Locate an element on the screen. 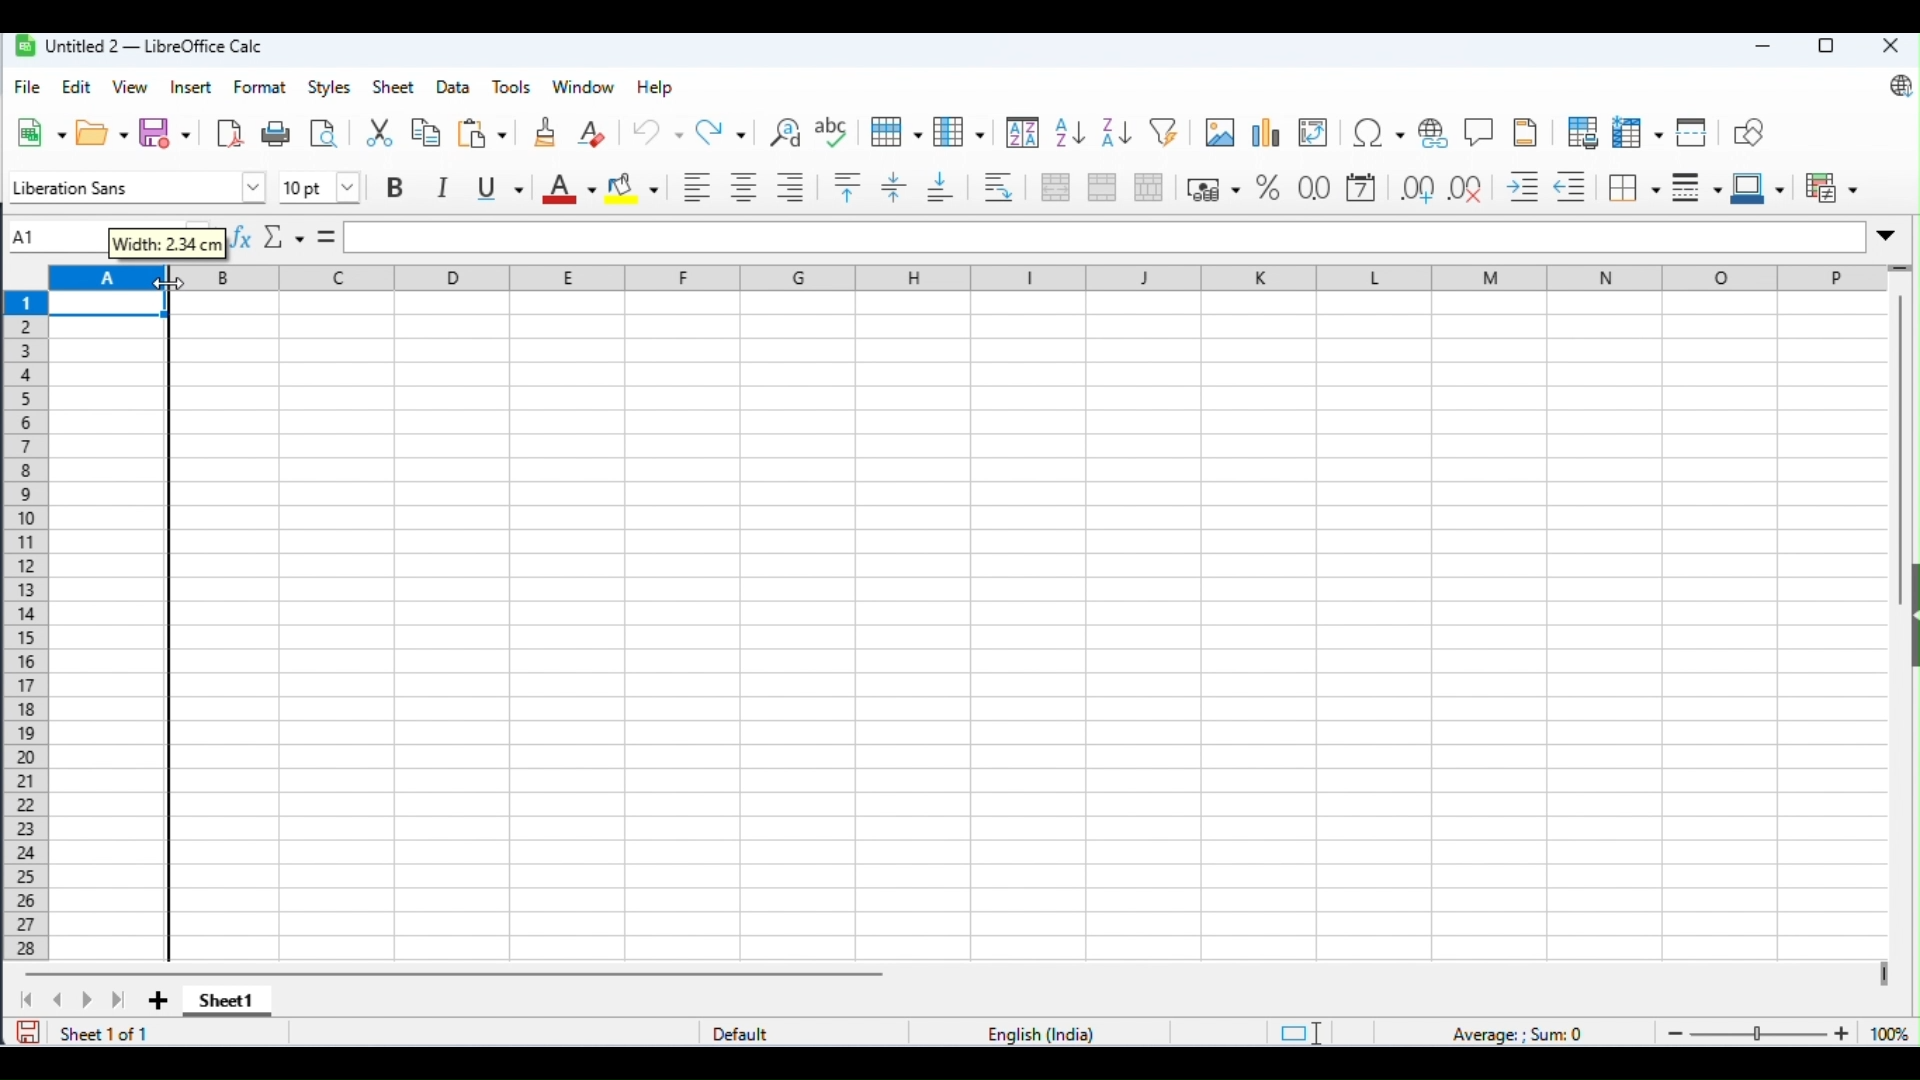 This screenshot has height=1080, width=1920. view is located at coordinates (131, 86).